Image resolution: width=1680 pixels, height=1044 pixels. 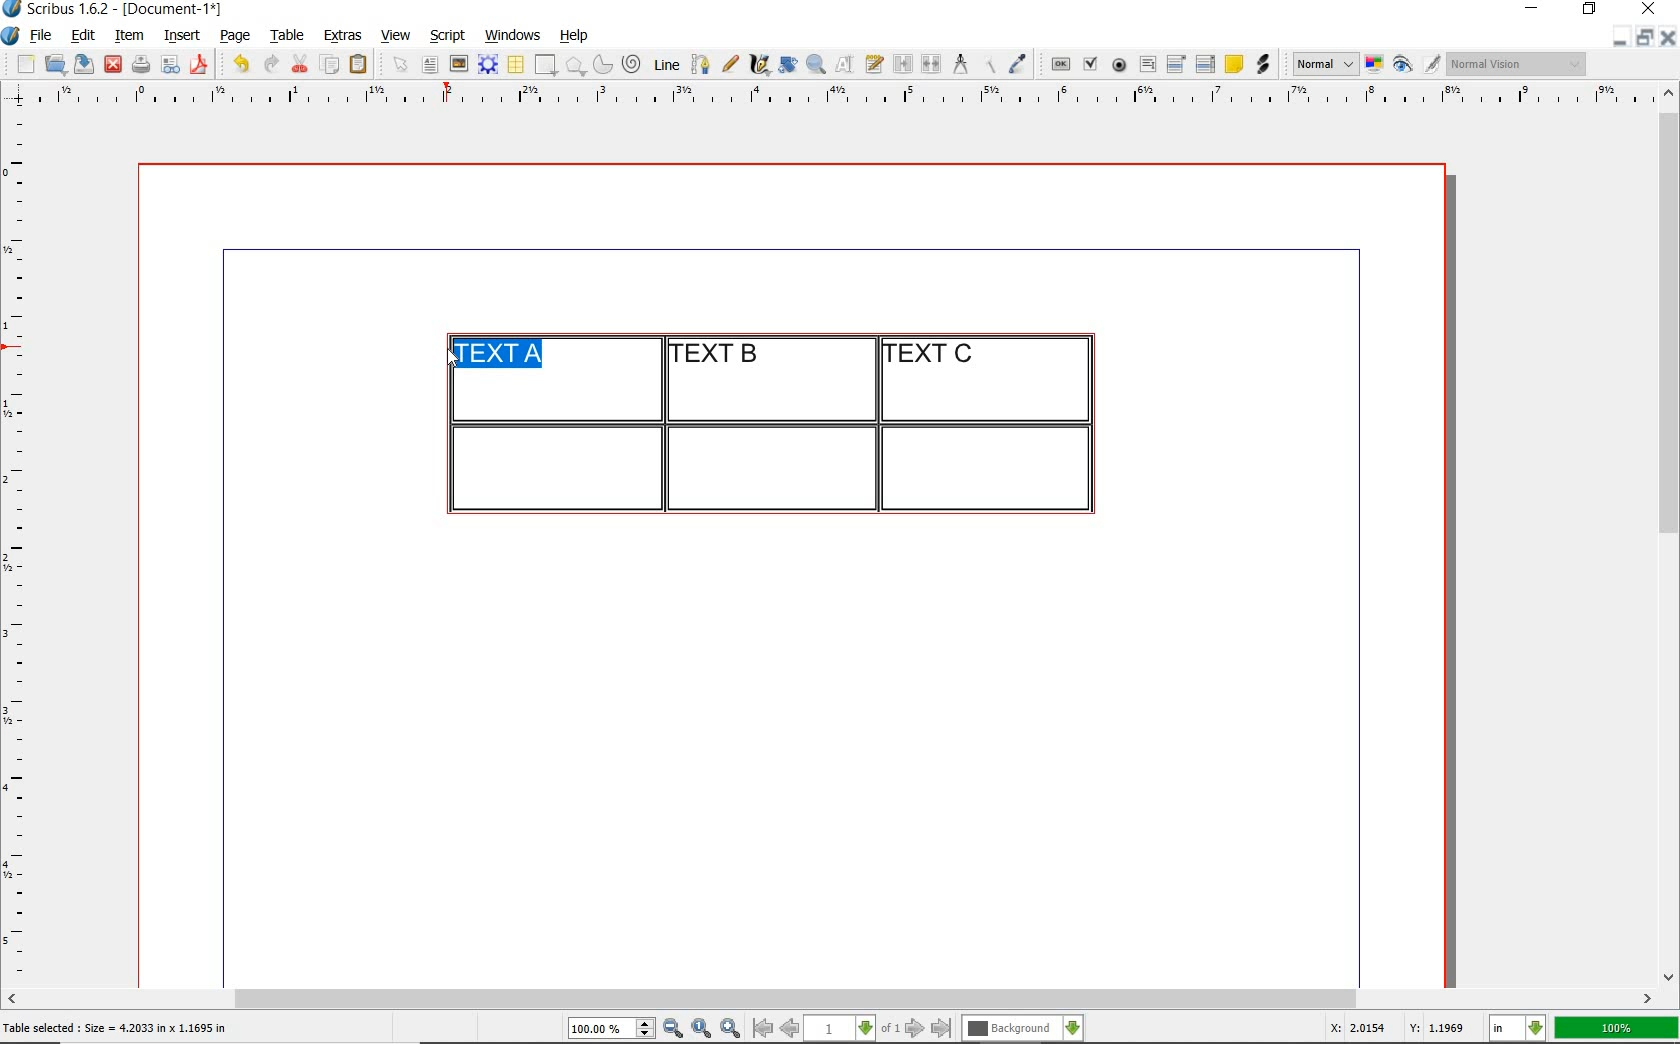 What do you see at coordinates (1618, 1028) in the screenshot?
I see `100%` at bounding box center [1618, 1028].